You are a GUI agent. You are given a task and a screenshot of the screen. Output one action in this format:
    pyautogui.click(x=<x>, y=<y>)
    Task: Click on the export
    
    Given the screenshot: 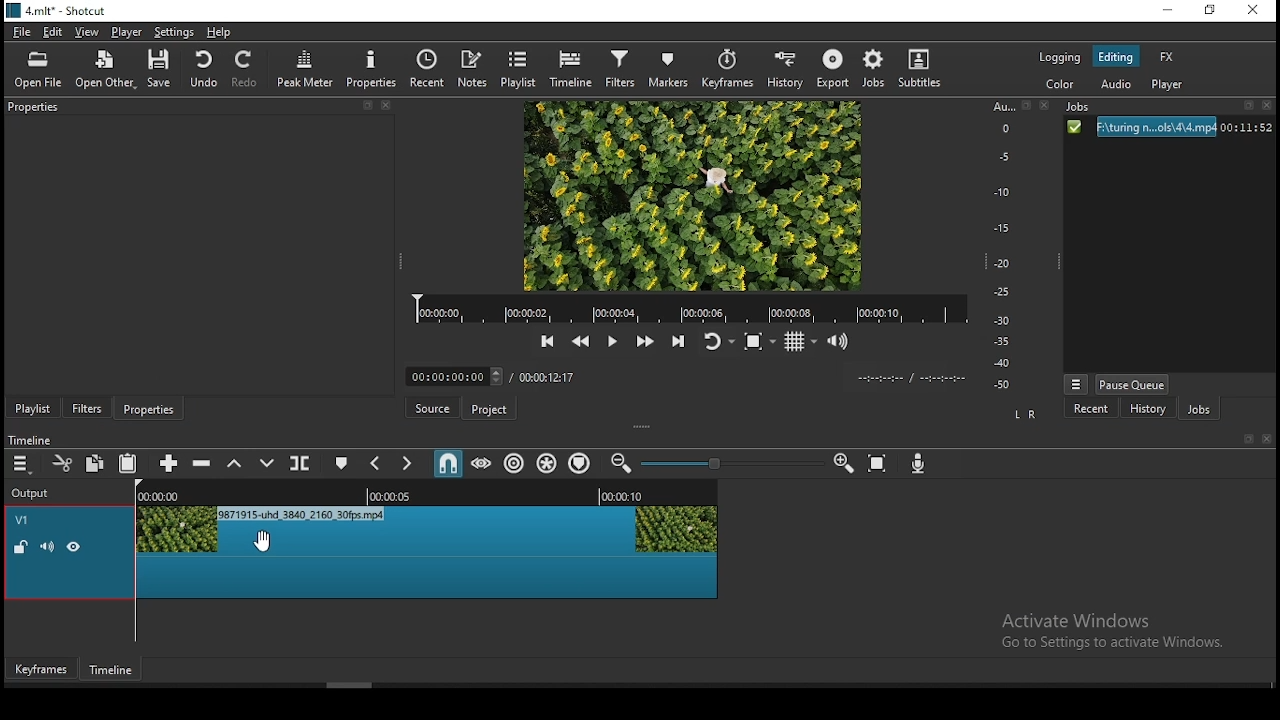 What is the action you would take?
    pyautogui.click(x=831, y=68)
    